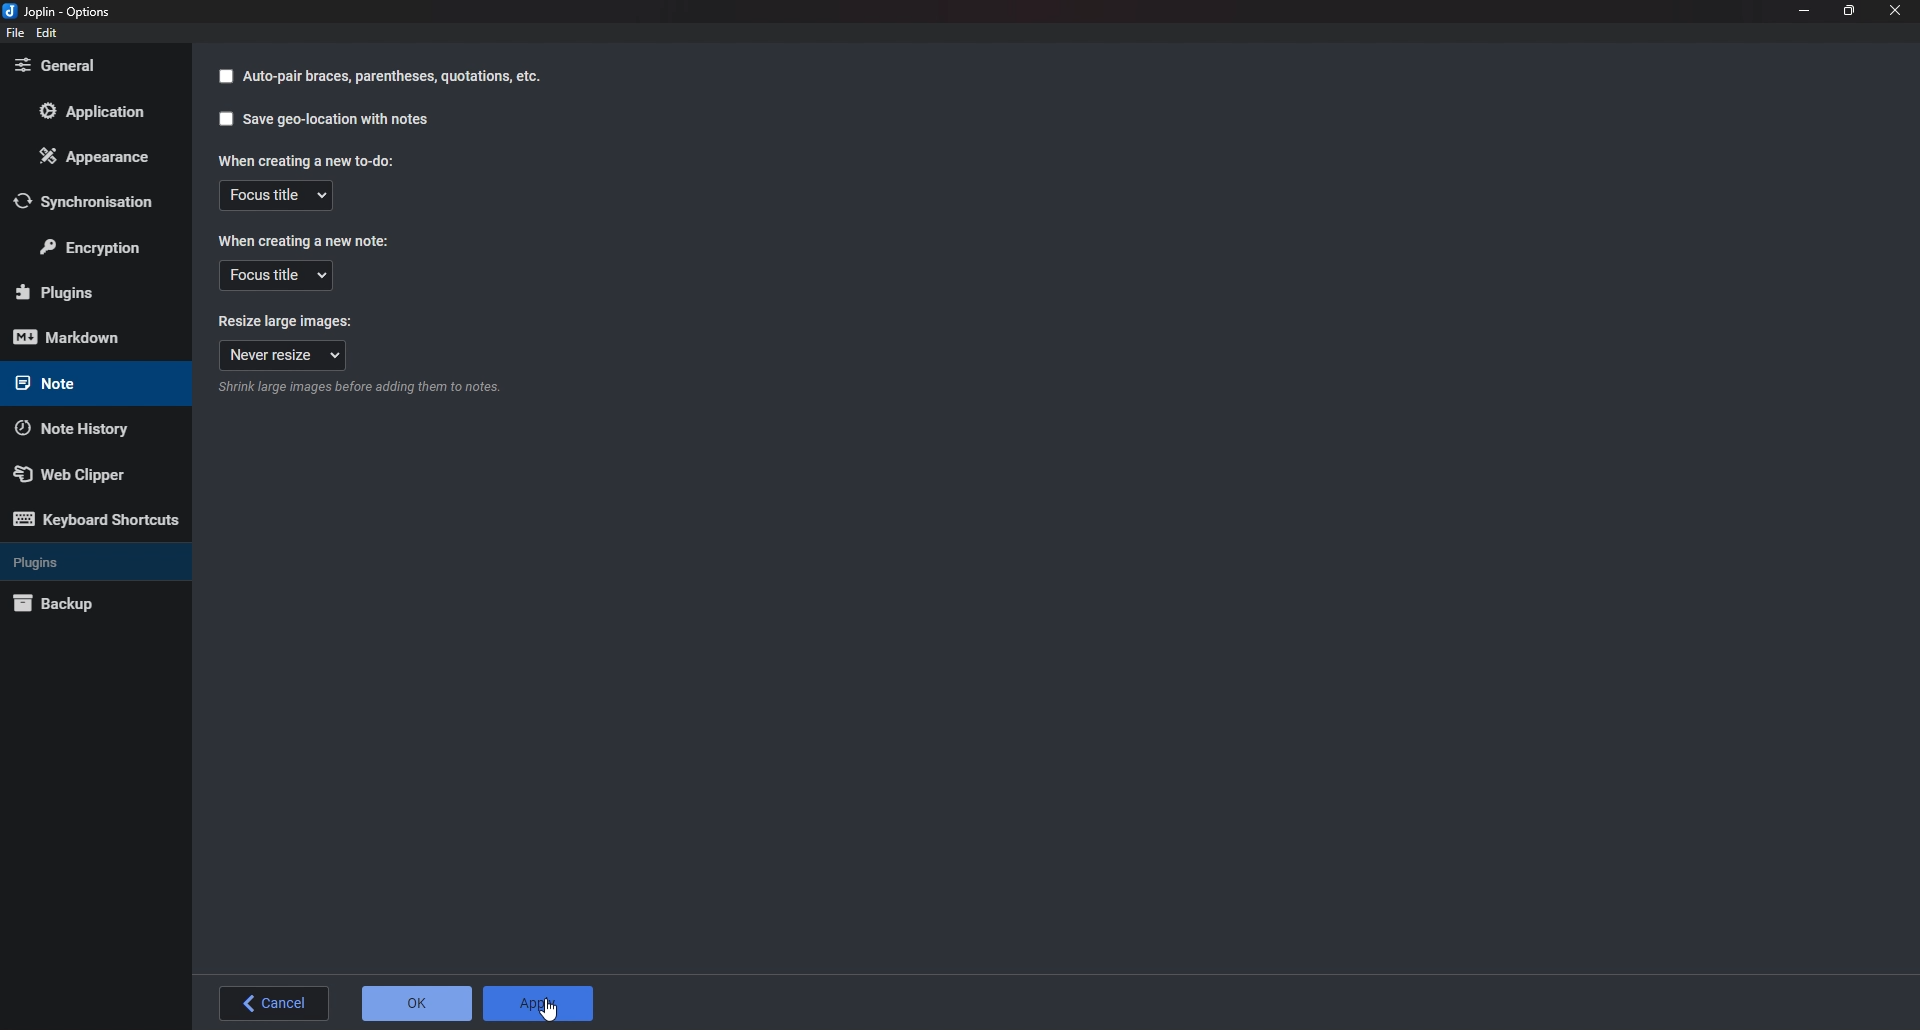  Describe the element at coordinates (90, 292) in the screenshot. I see `Plugins` at that location.